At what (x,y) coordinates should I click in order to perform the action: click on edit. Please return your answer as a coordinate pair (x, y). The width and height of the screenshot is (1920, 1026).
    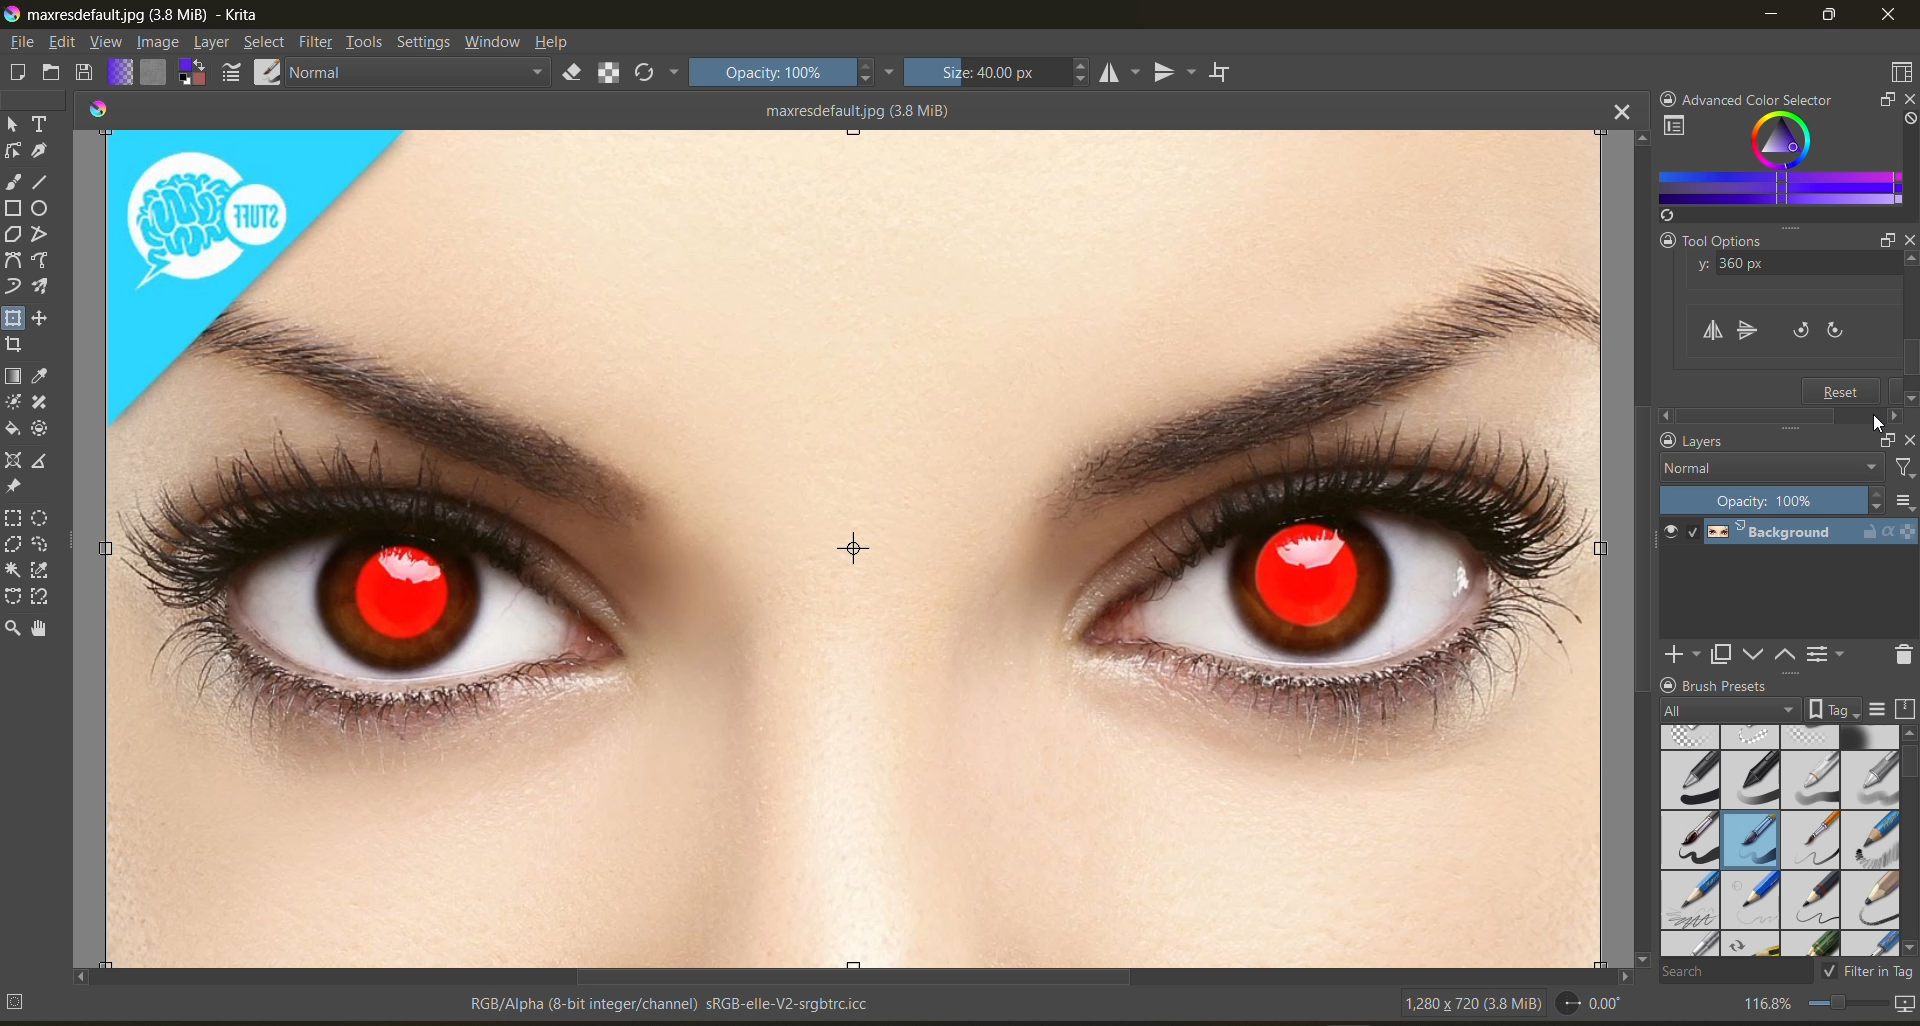
    Looking at the image, I should click on (69, 43).